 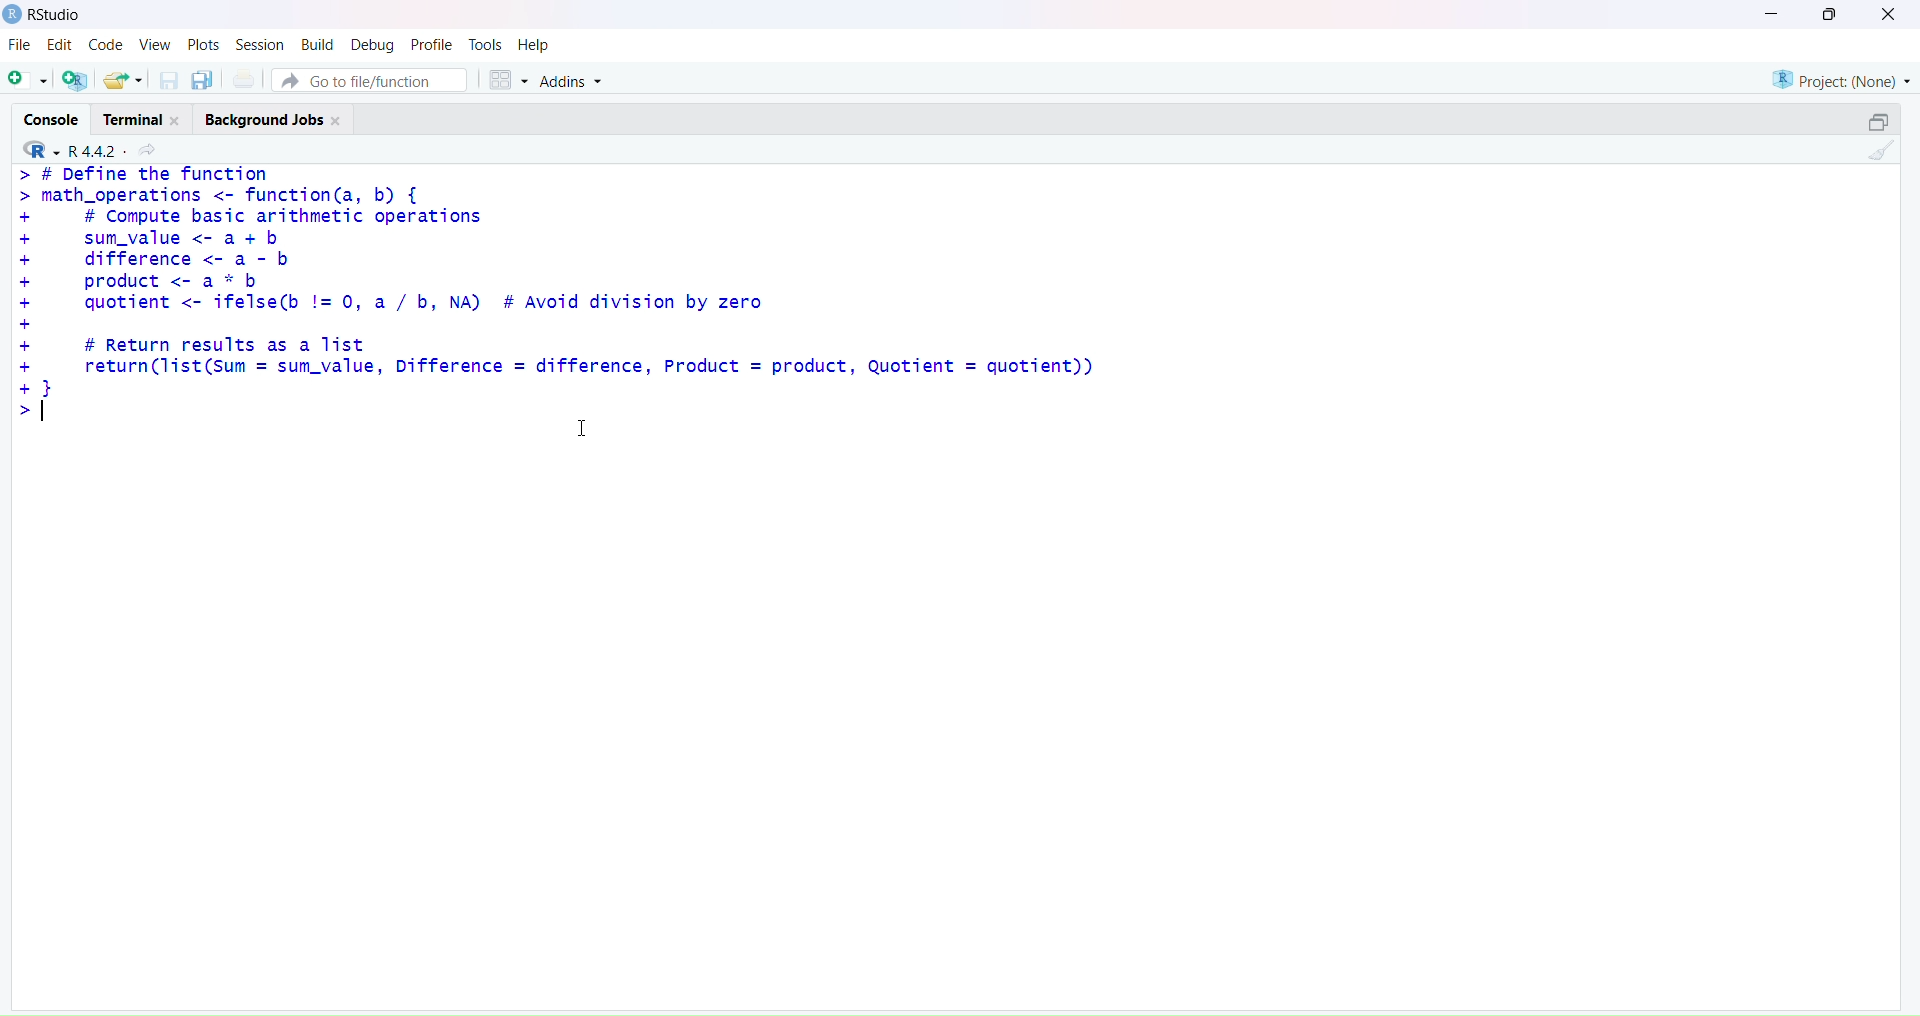 What do you see at coordinates (1878, 118) in the screenshot?
I see `Maximize` at bounding box center [1878, 118].